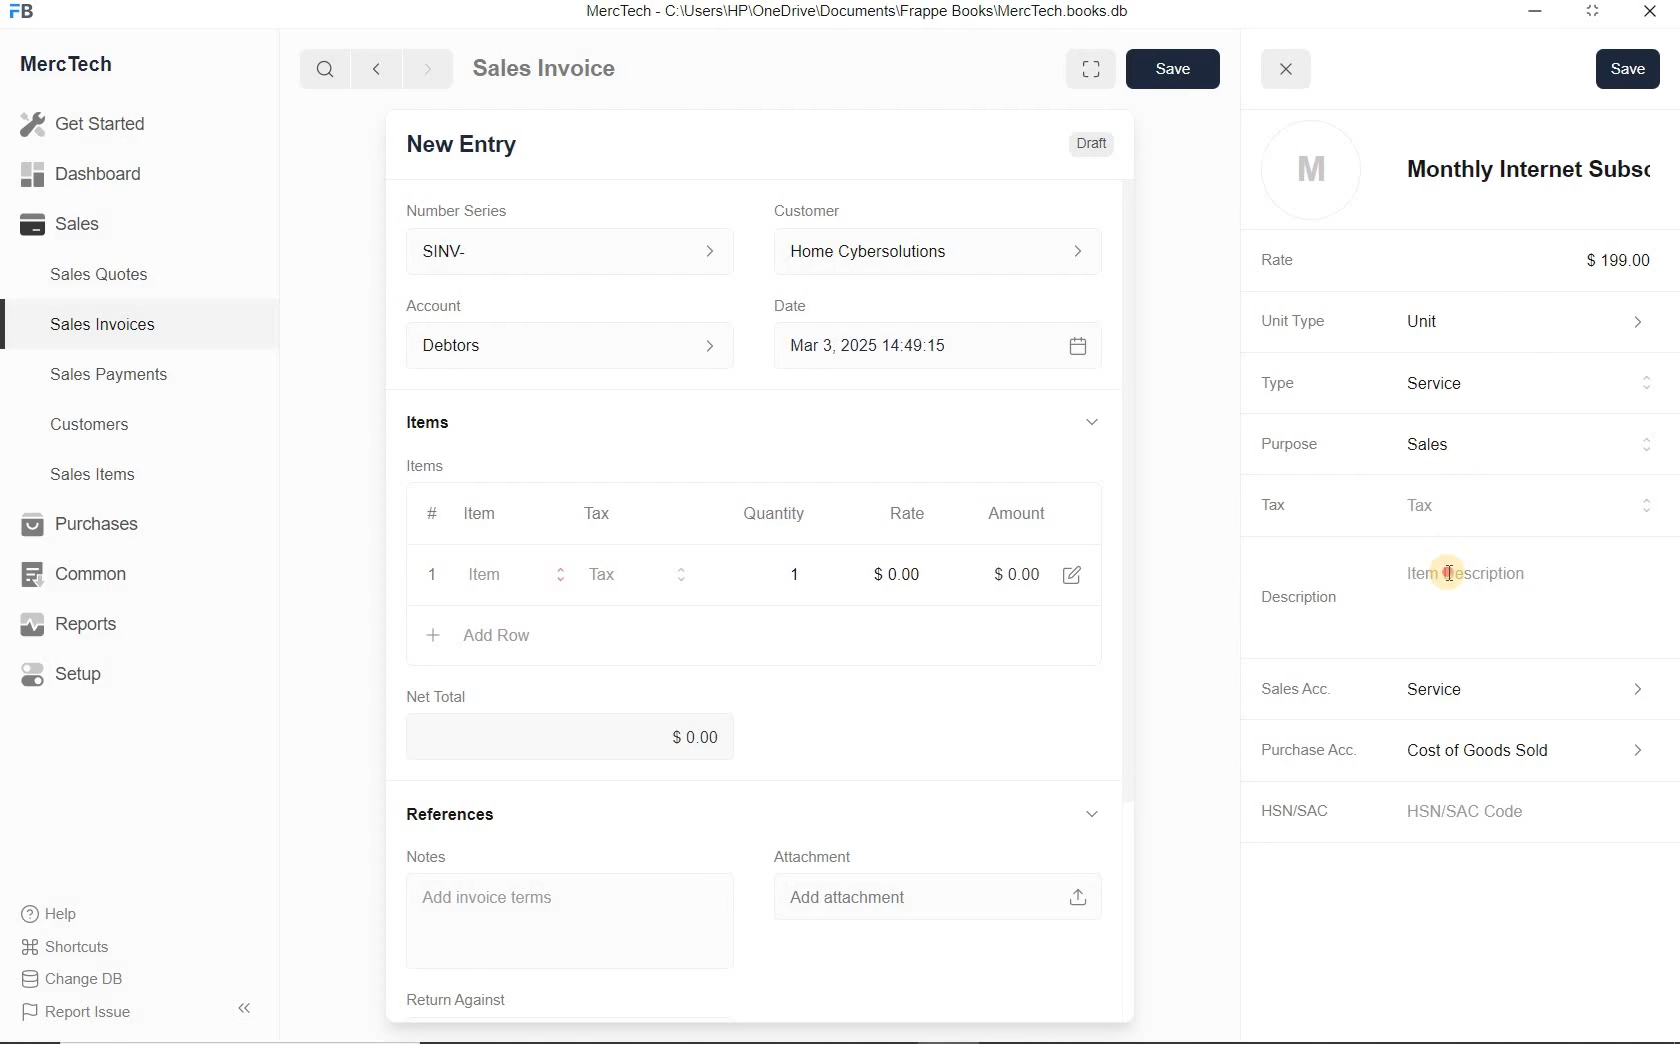  What do you see at coordinates (468, 143) in the screenshot?
I see `New Entry` at bounding box center [468, 143].